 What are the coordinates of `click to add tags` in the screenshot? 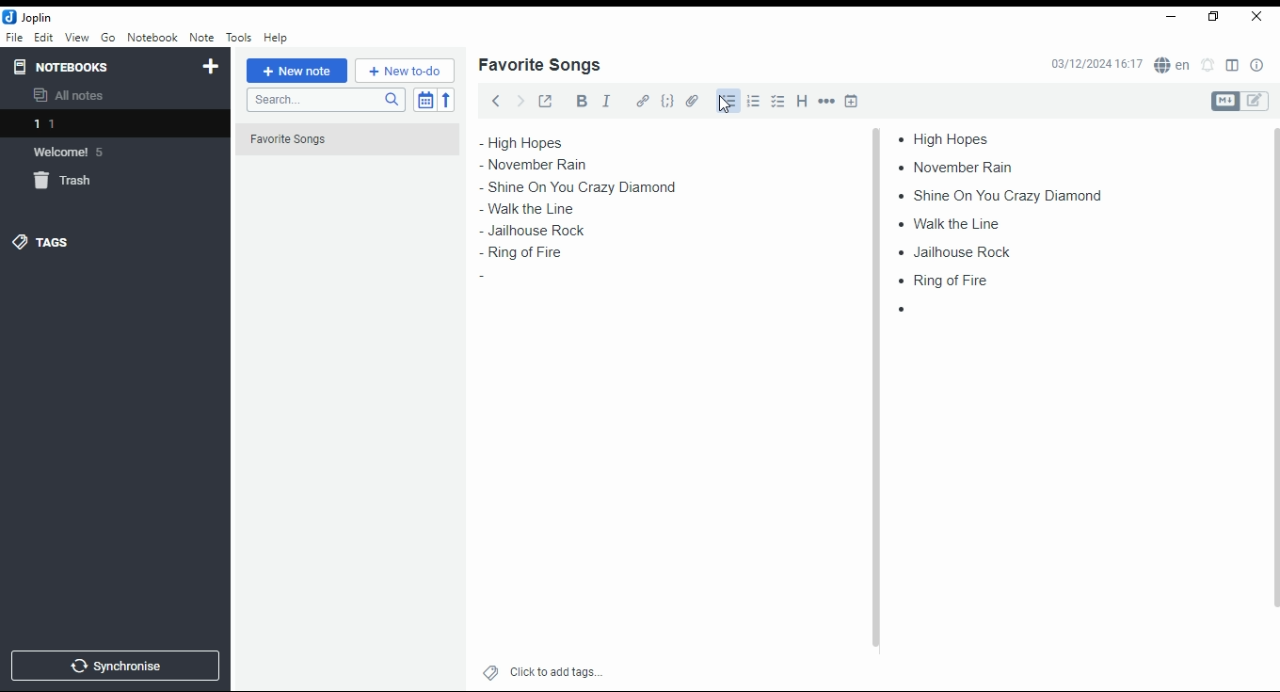 It's located at (556, 669).